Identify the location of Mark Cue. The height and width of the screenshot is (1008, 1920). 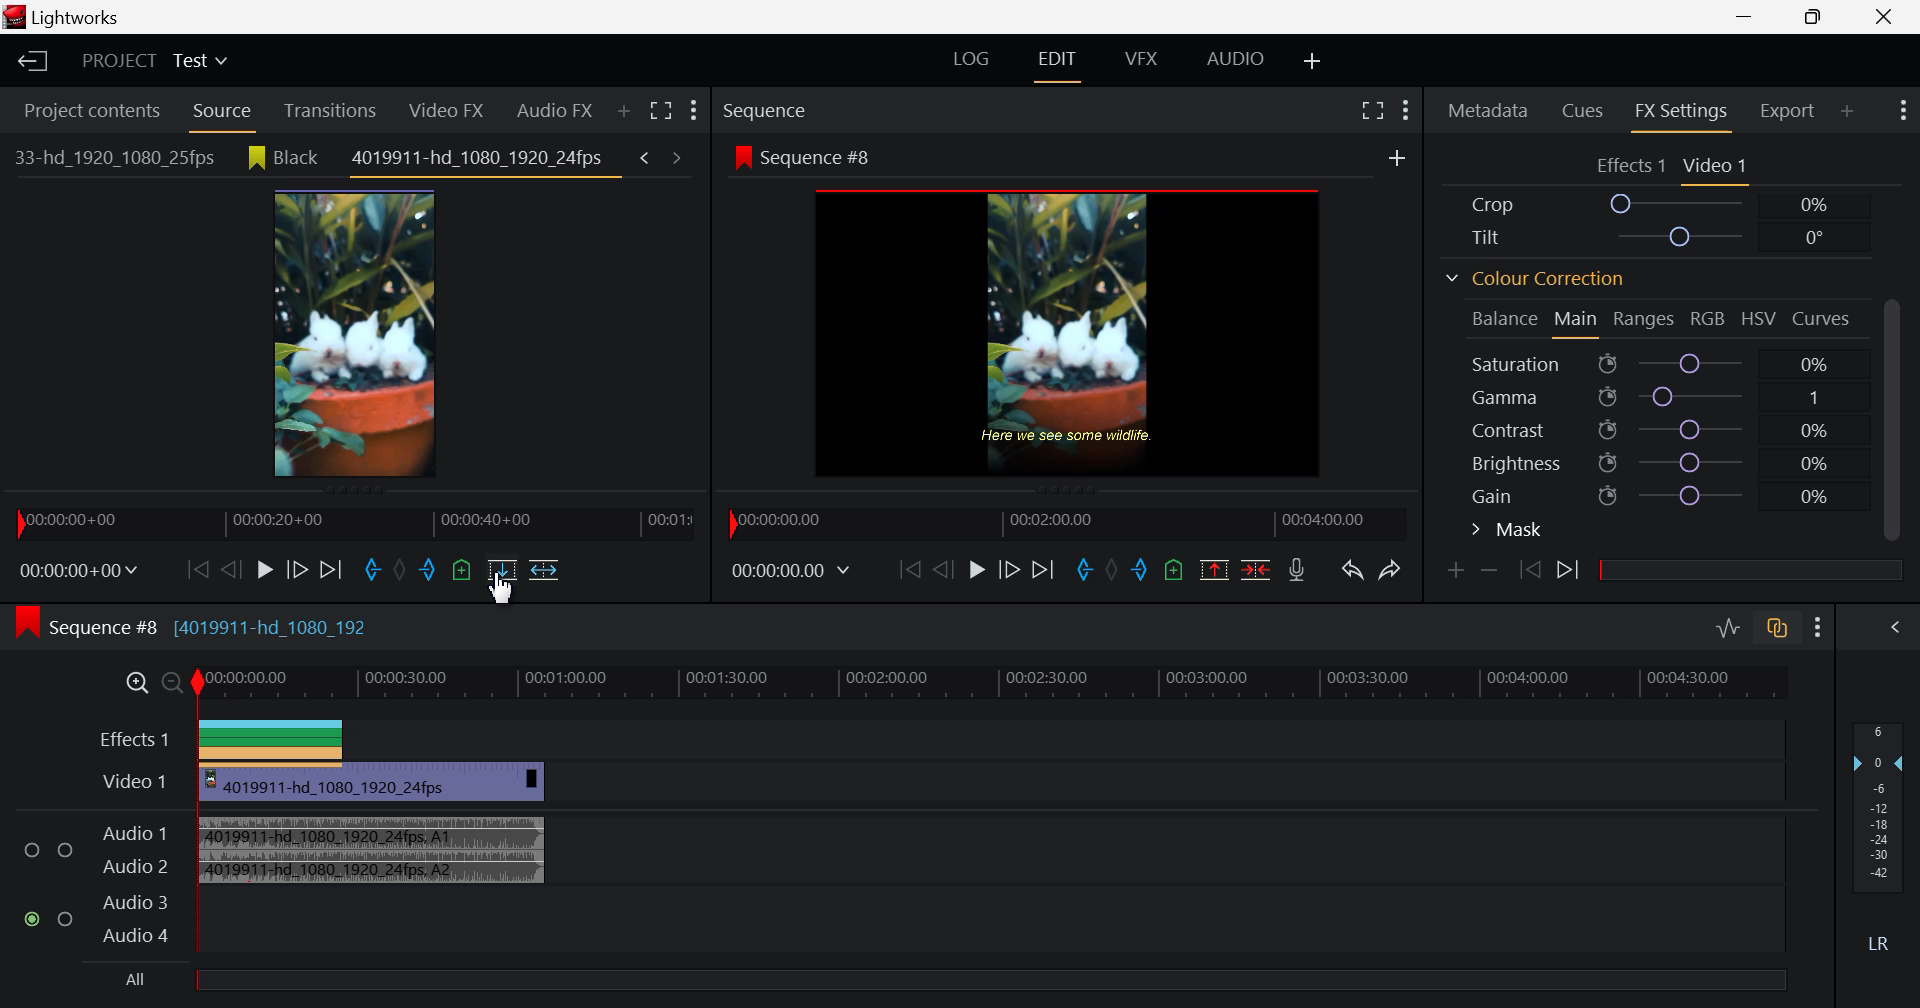
(1177, 571).